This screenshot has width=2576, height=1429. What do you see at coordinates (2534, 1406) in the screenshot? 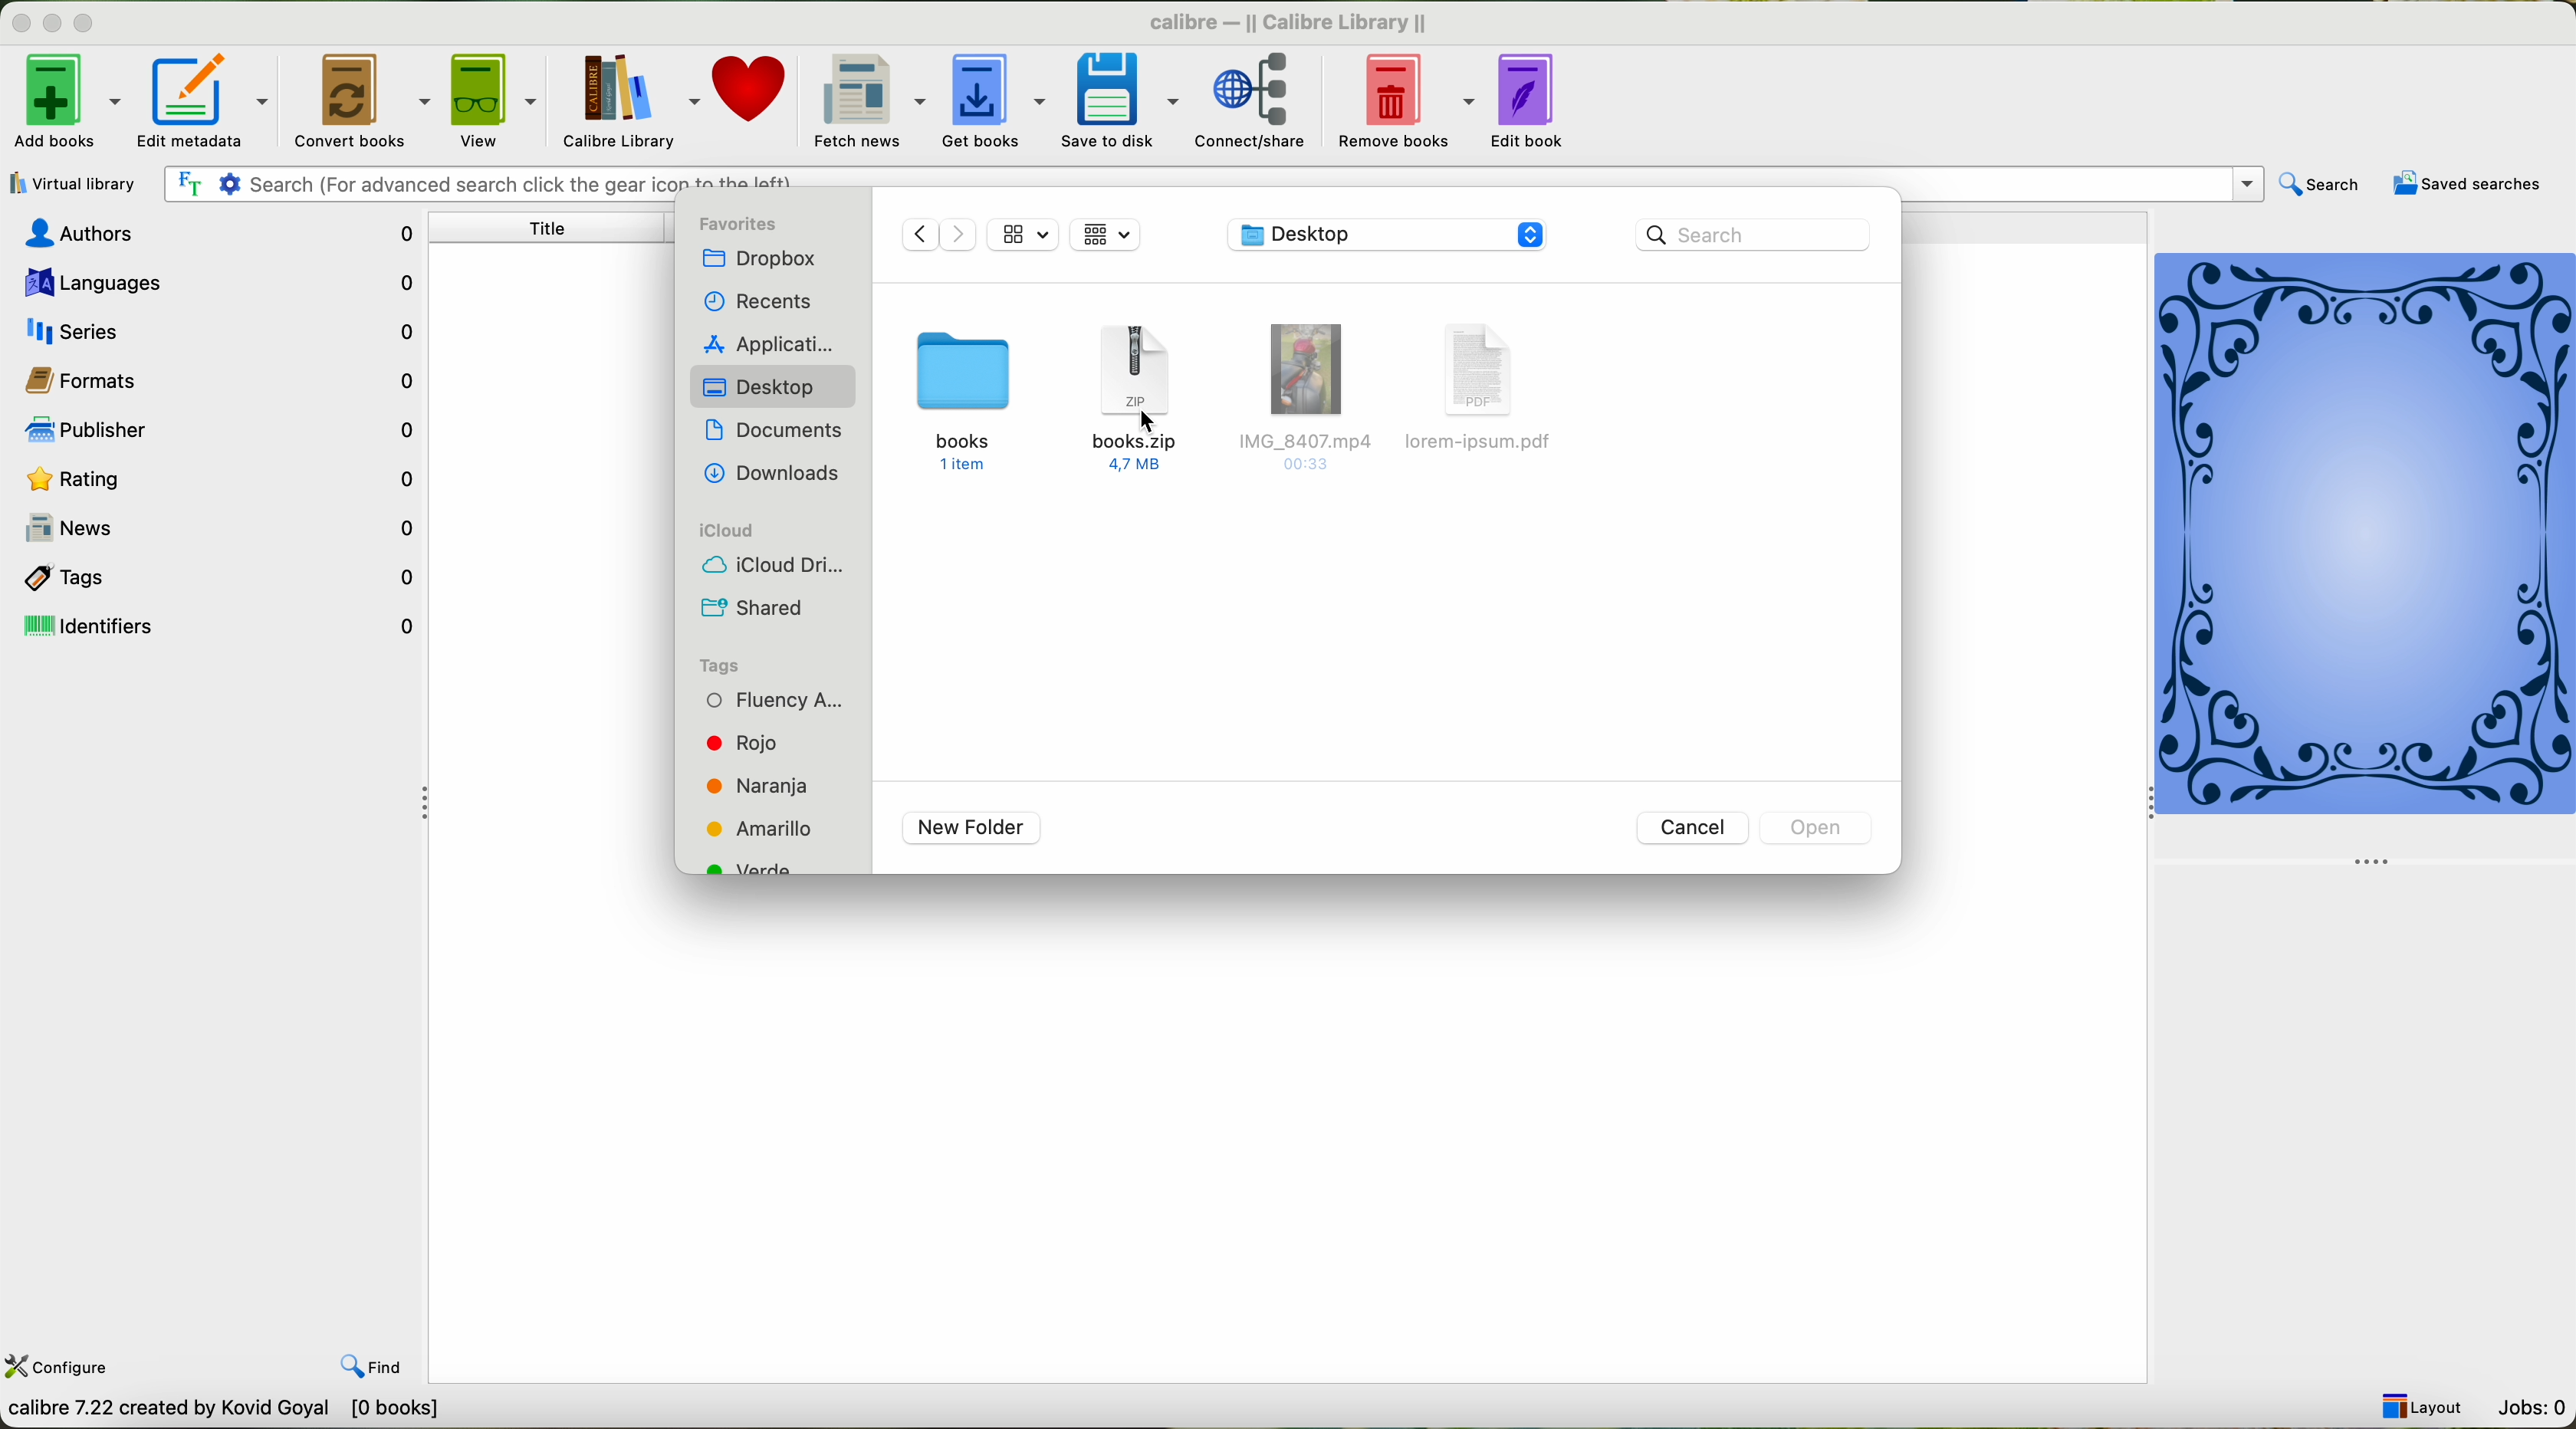
I see `jobs: 0` at bounding box center [2534, 1406].